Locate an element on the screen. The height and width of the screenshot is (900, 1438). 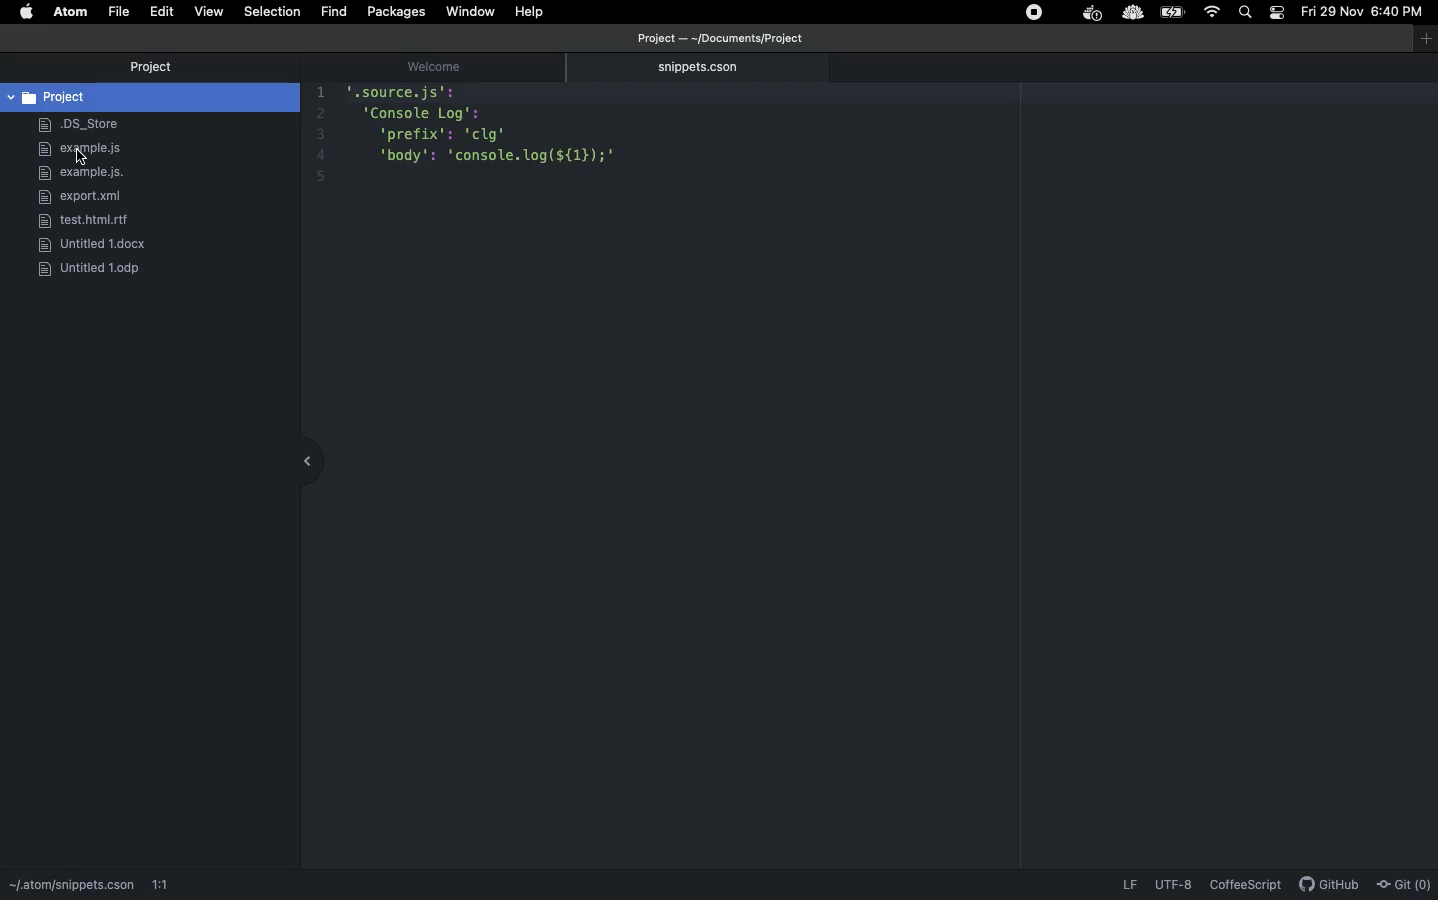
UTF-8 is located at coordinates (1171, 883).